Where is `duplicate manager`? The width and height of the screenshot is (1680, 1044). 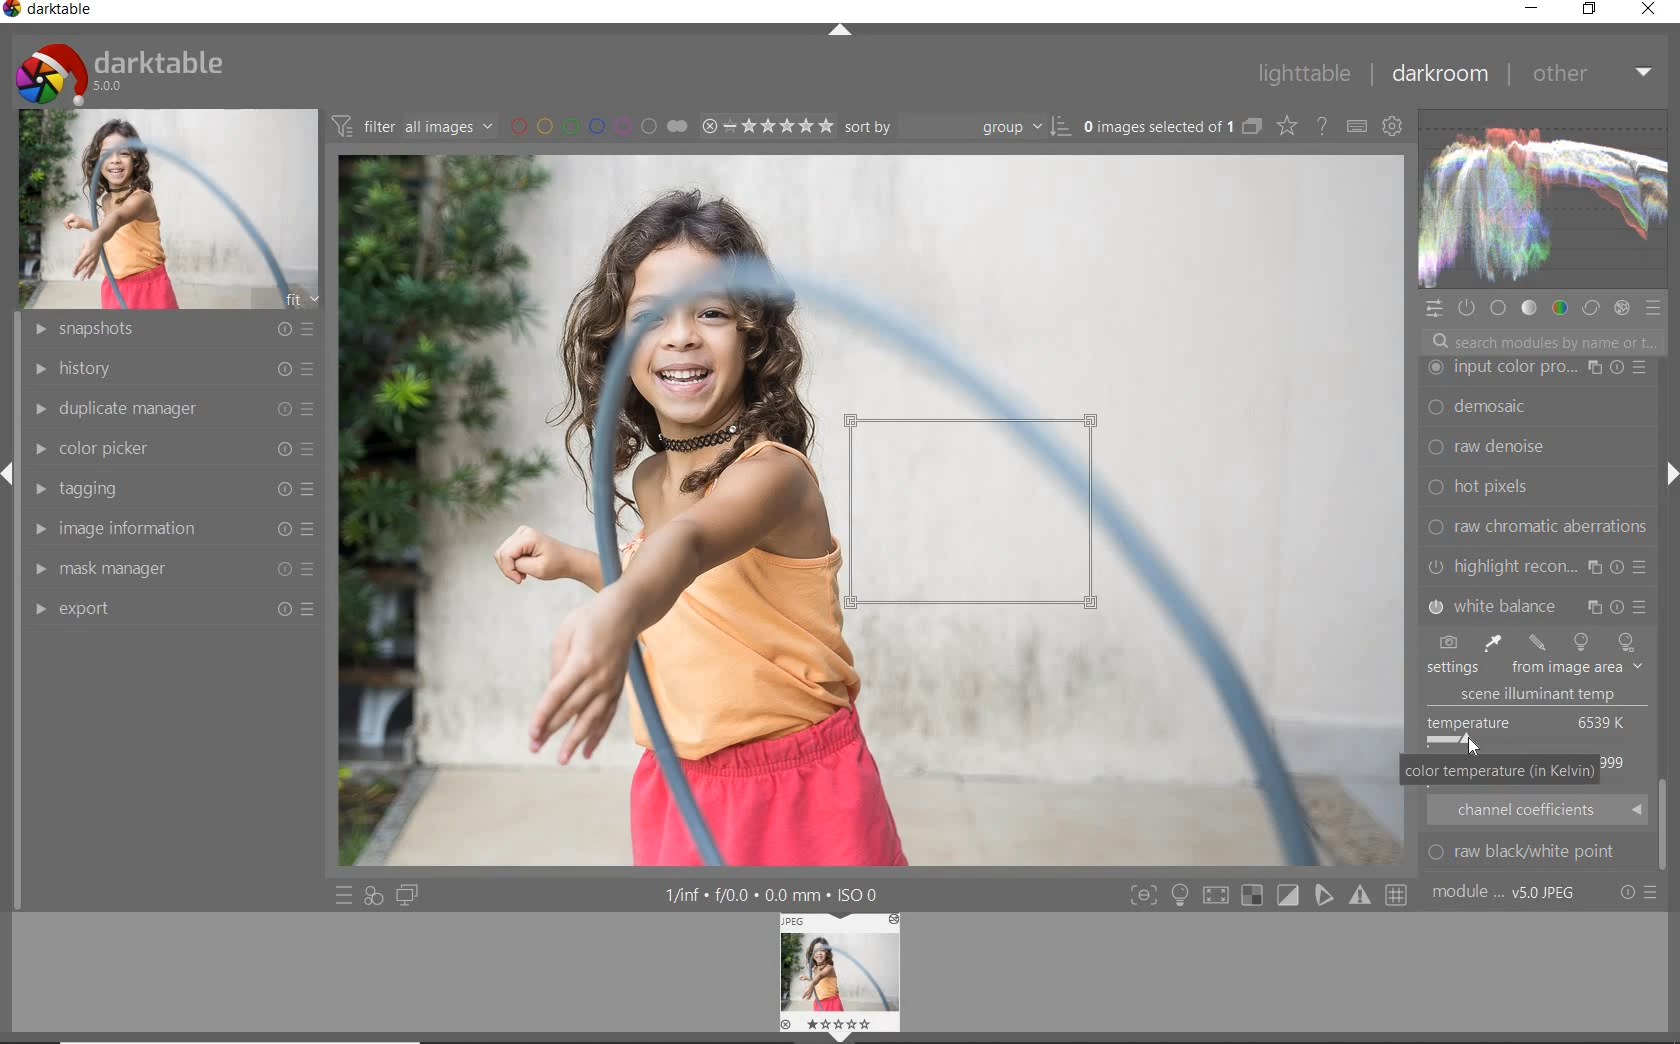
duplicate manager is located at coordinates (170, 406).